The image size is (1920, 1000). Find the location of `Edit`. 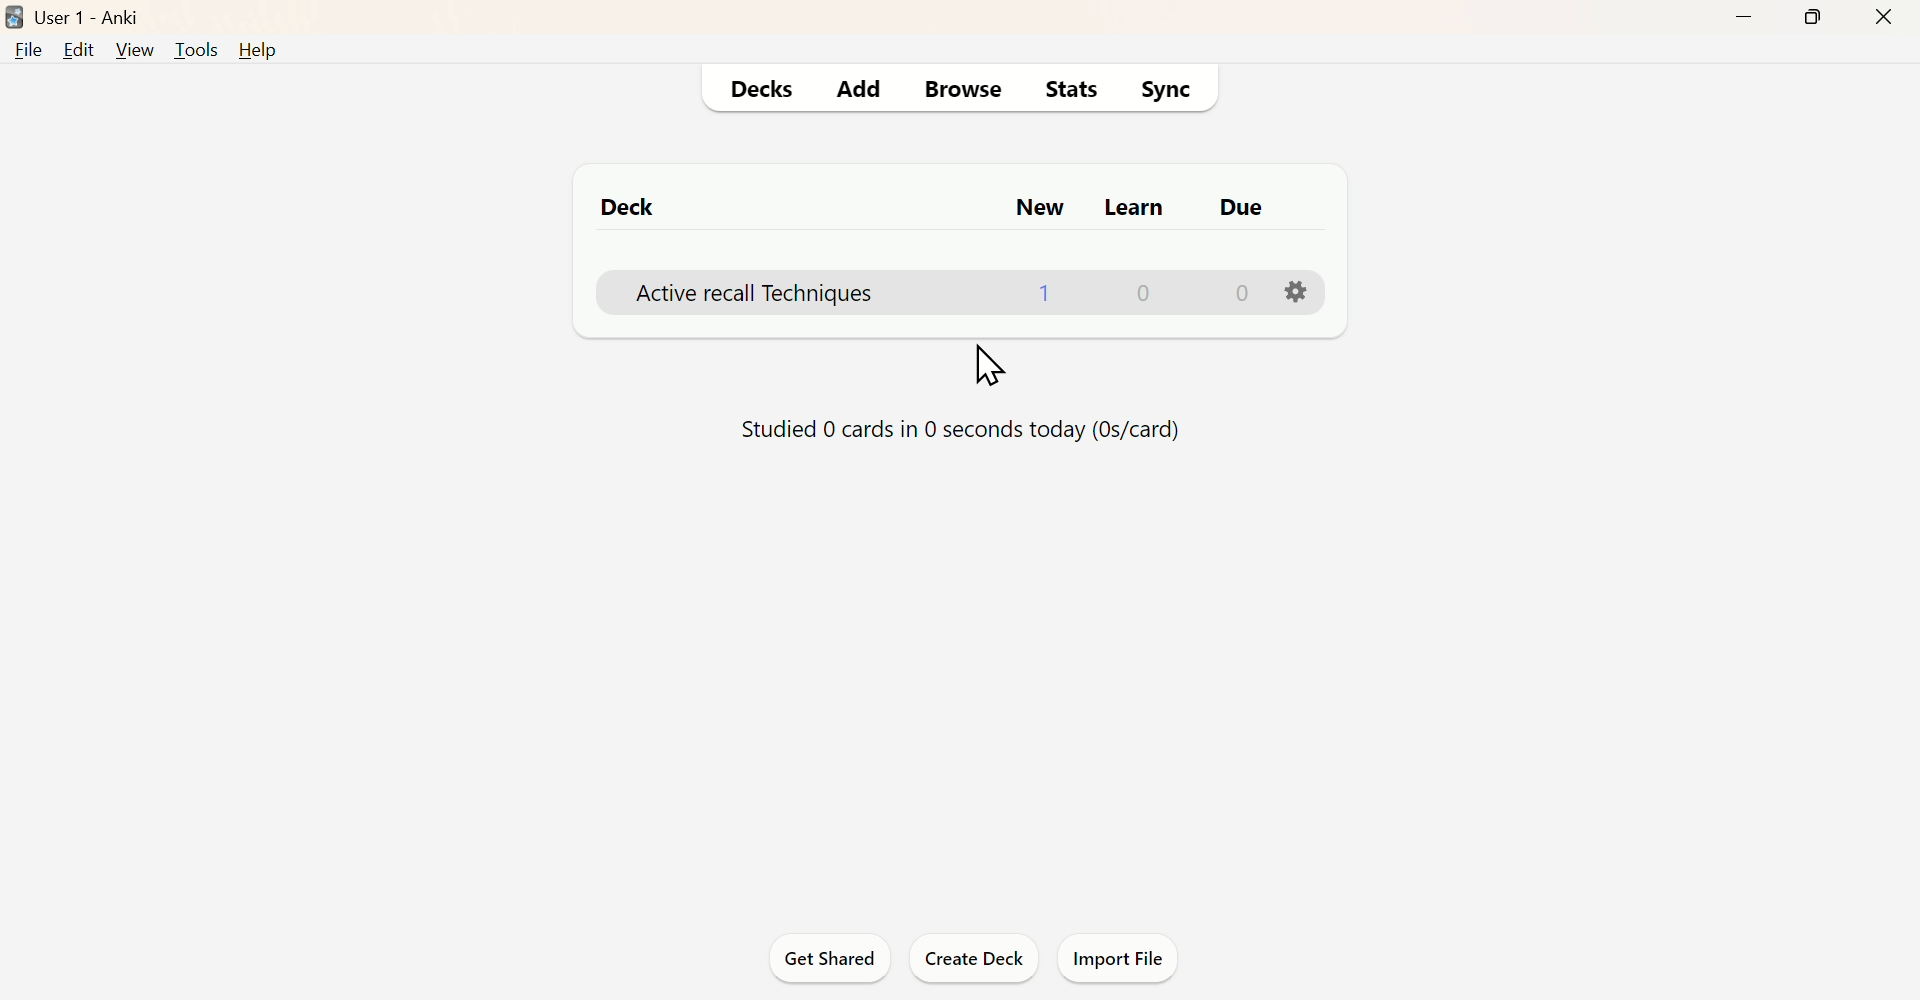

Edit is located at coordinates (77, 50).